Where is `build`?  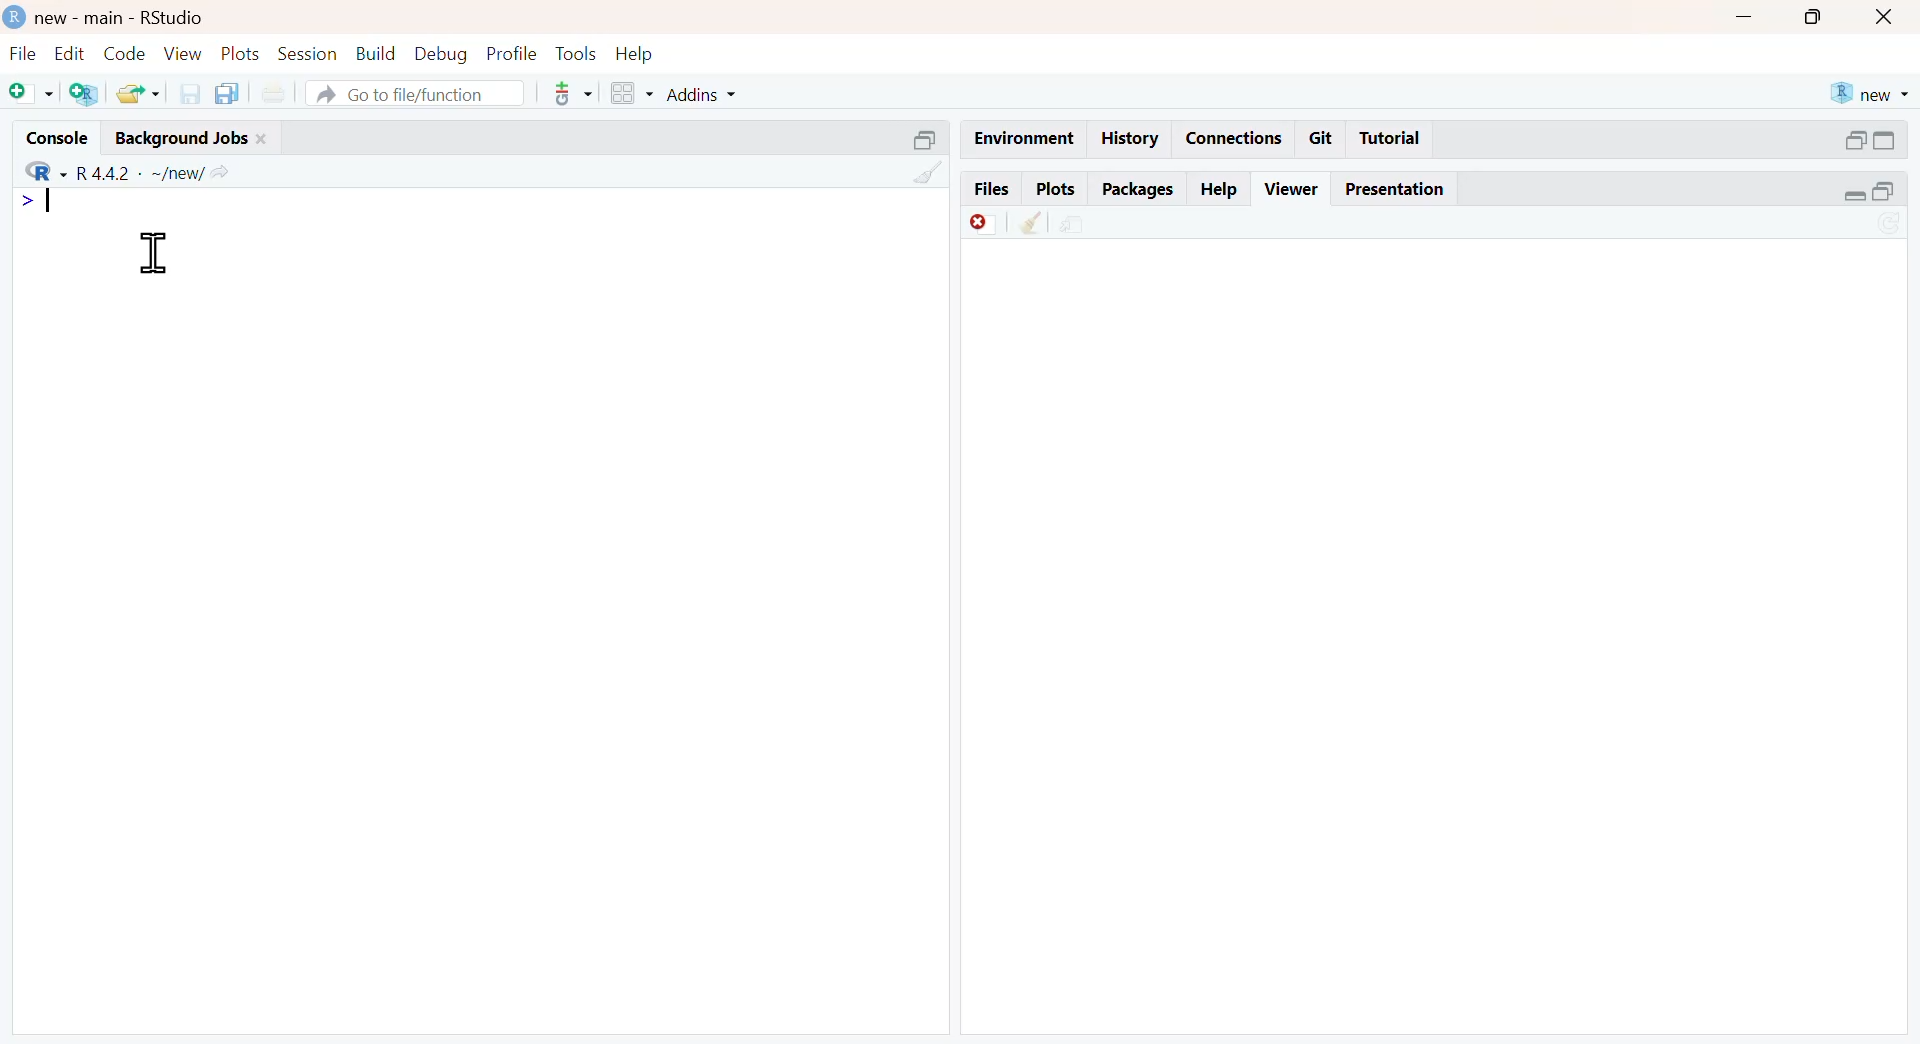
build is located at coordinates (376, 52).